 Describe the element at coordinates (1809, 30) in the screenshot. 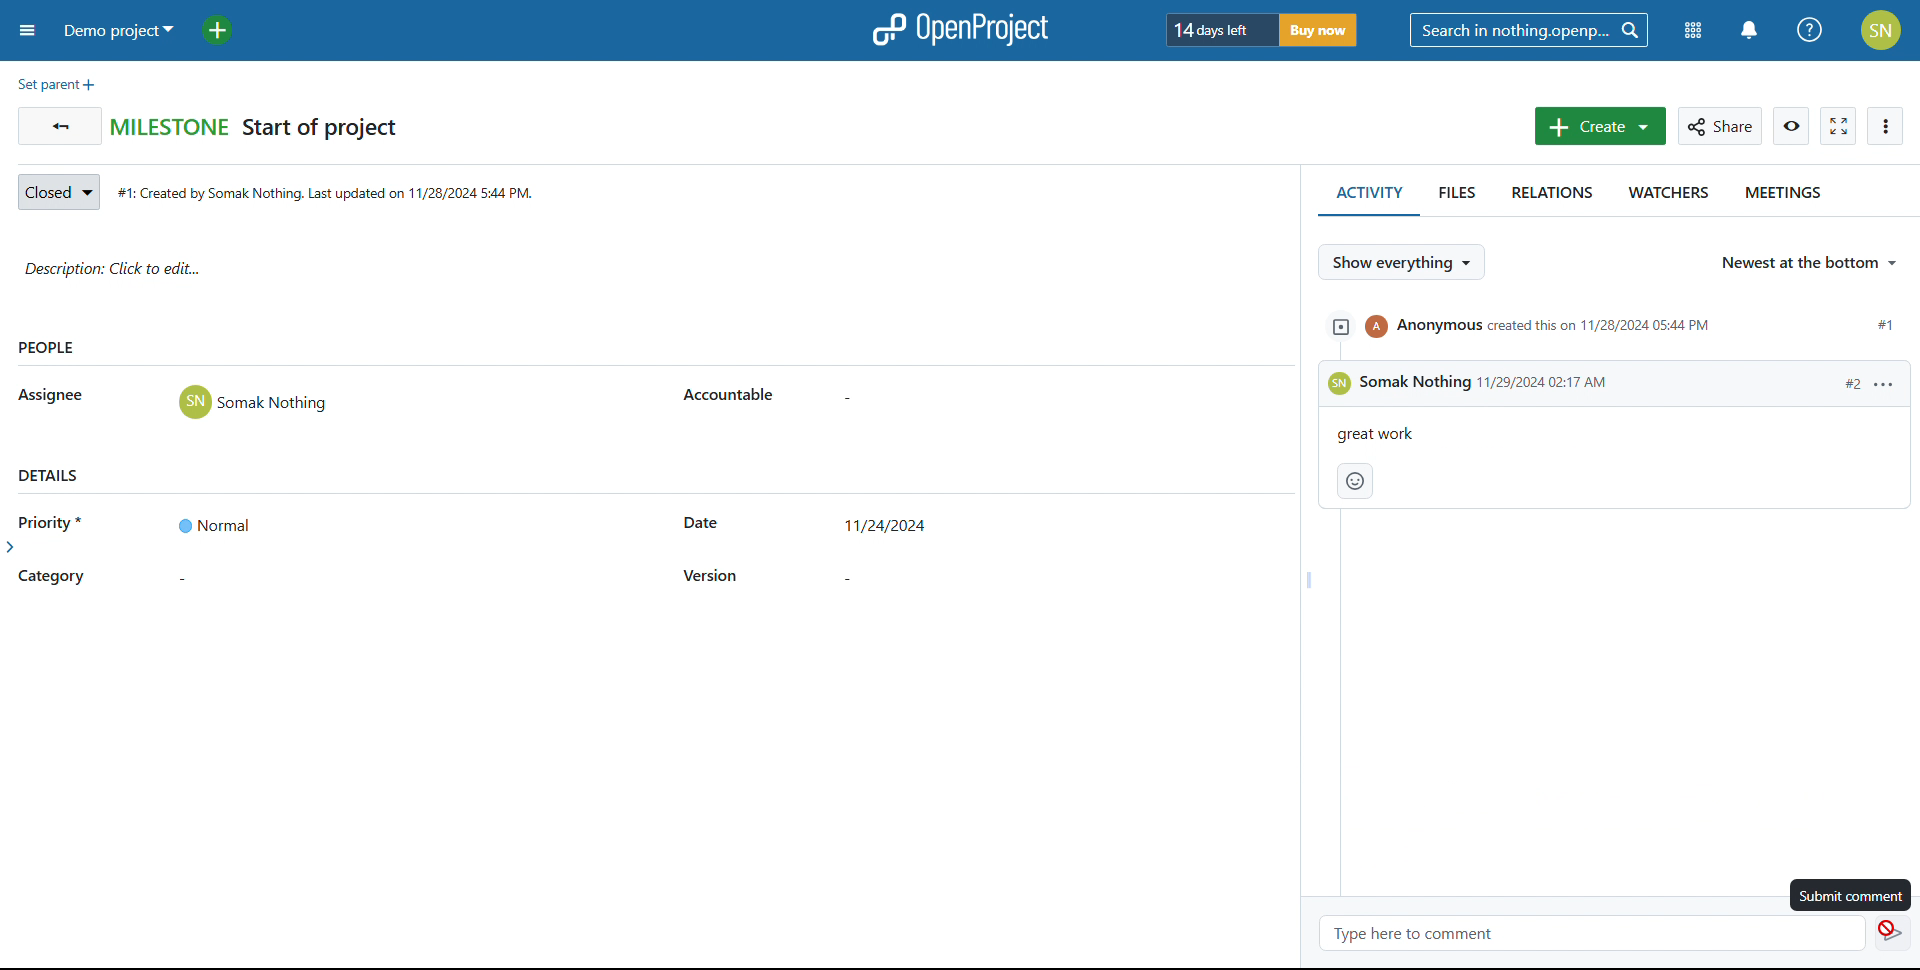

I see `help` at that location.